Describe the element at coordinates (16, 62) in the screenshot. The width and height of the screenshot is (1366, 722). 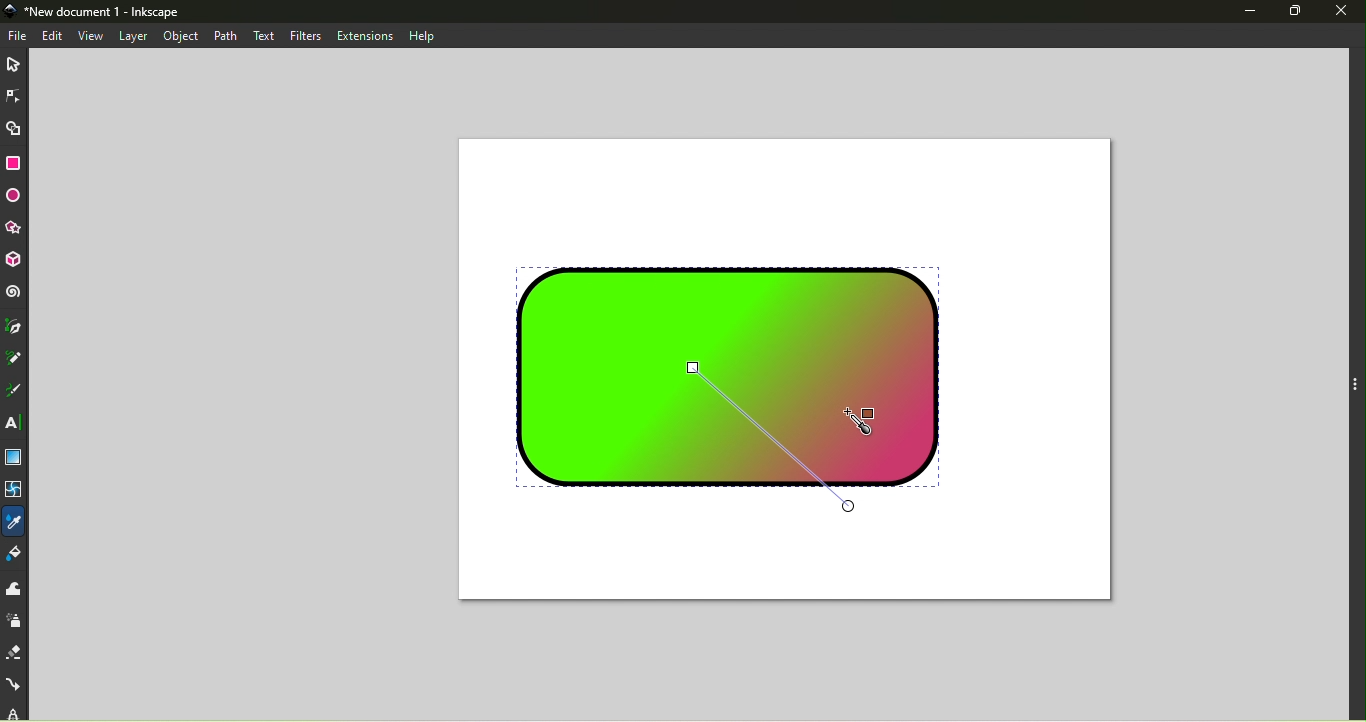
I see `Selector tool` at that location.